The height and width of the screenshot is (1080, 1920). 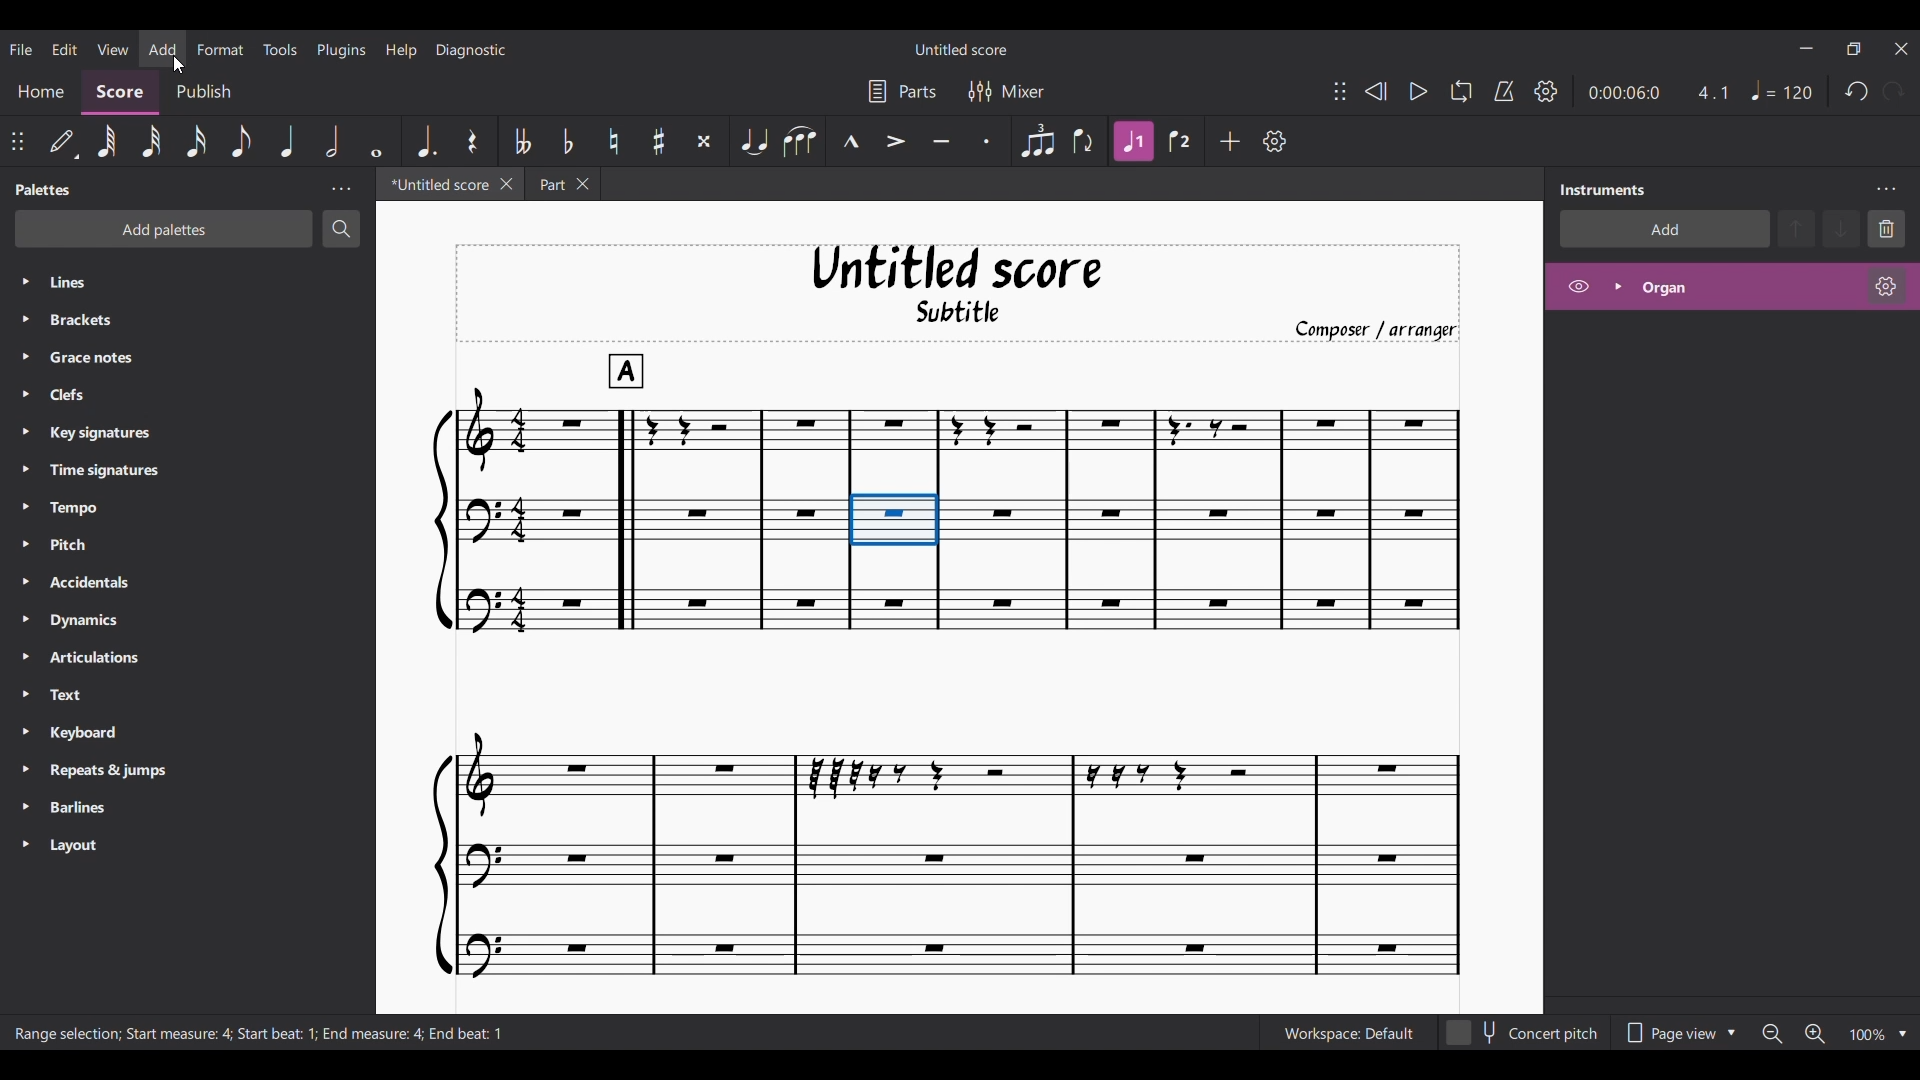 I want to click on Rest, so click(x=473, y=141).